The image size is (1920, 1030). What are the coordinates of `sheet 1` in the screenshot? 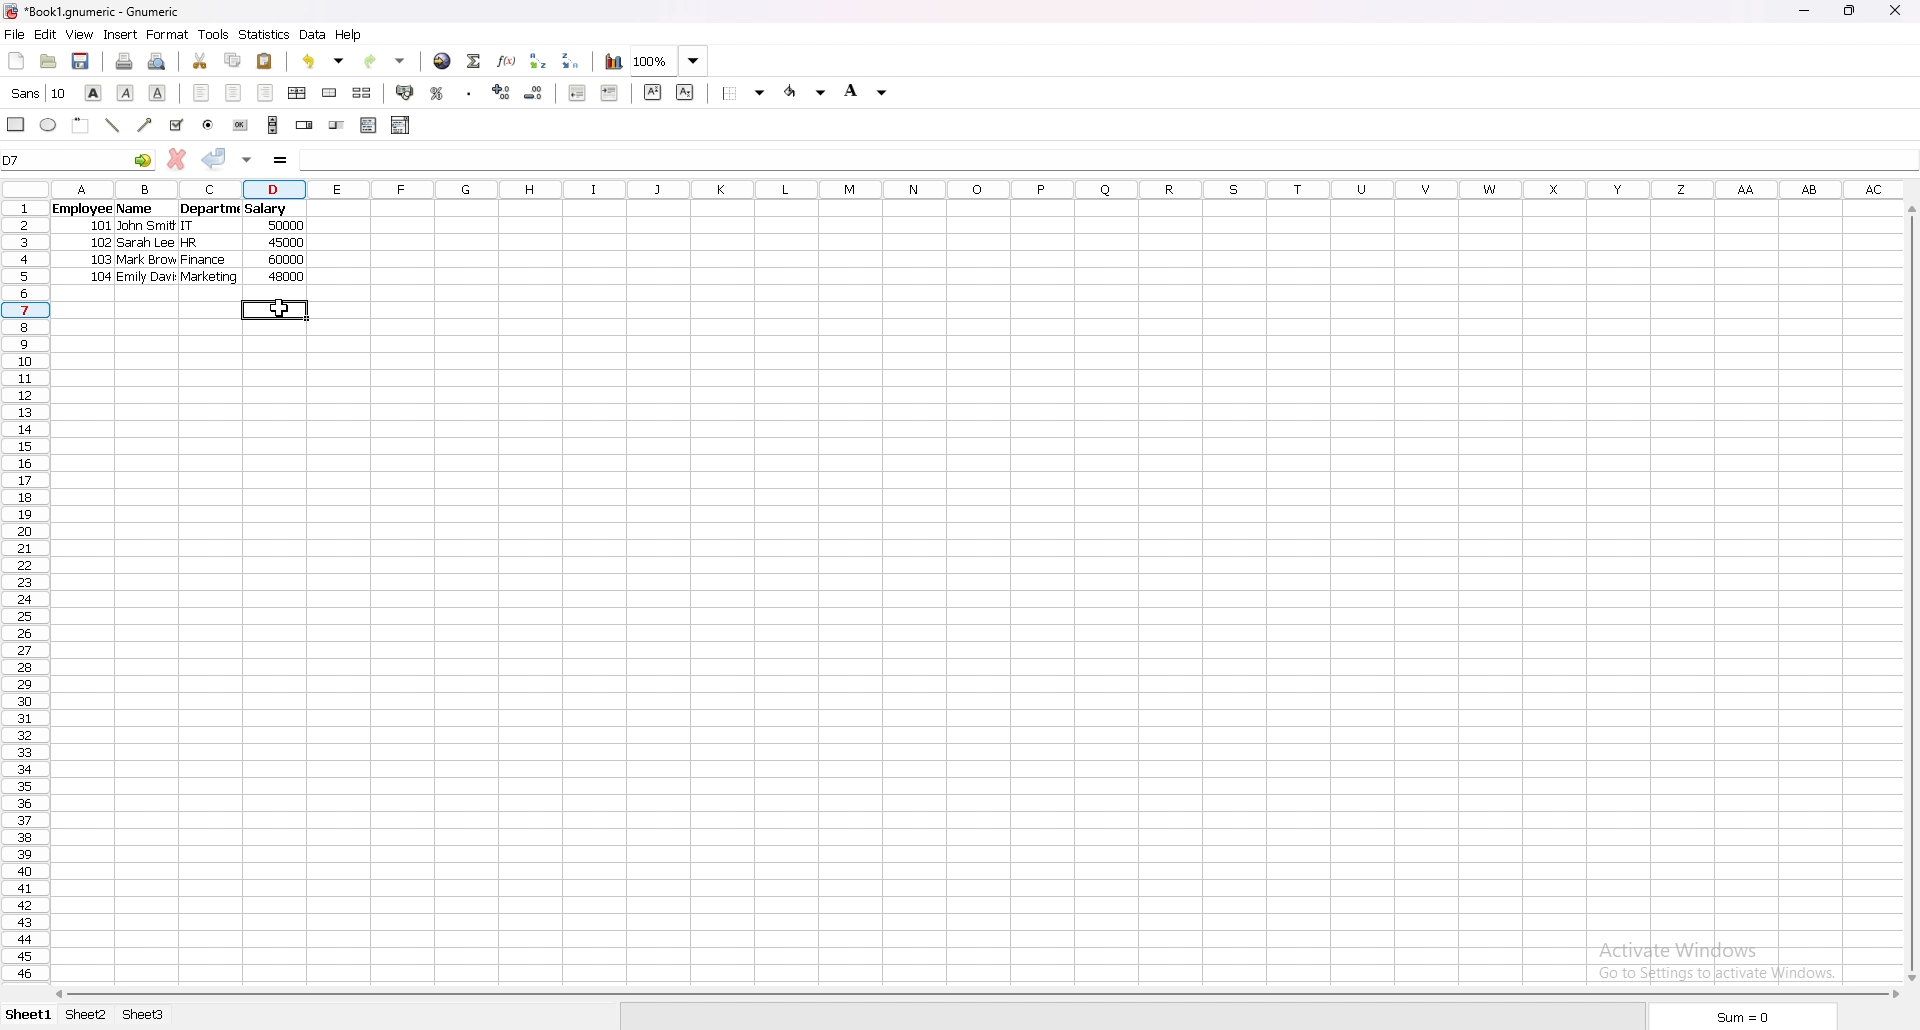 It's located at (26, 1016).